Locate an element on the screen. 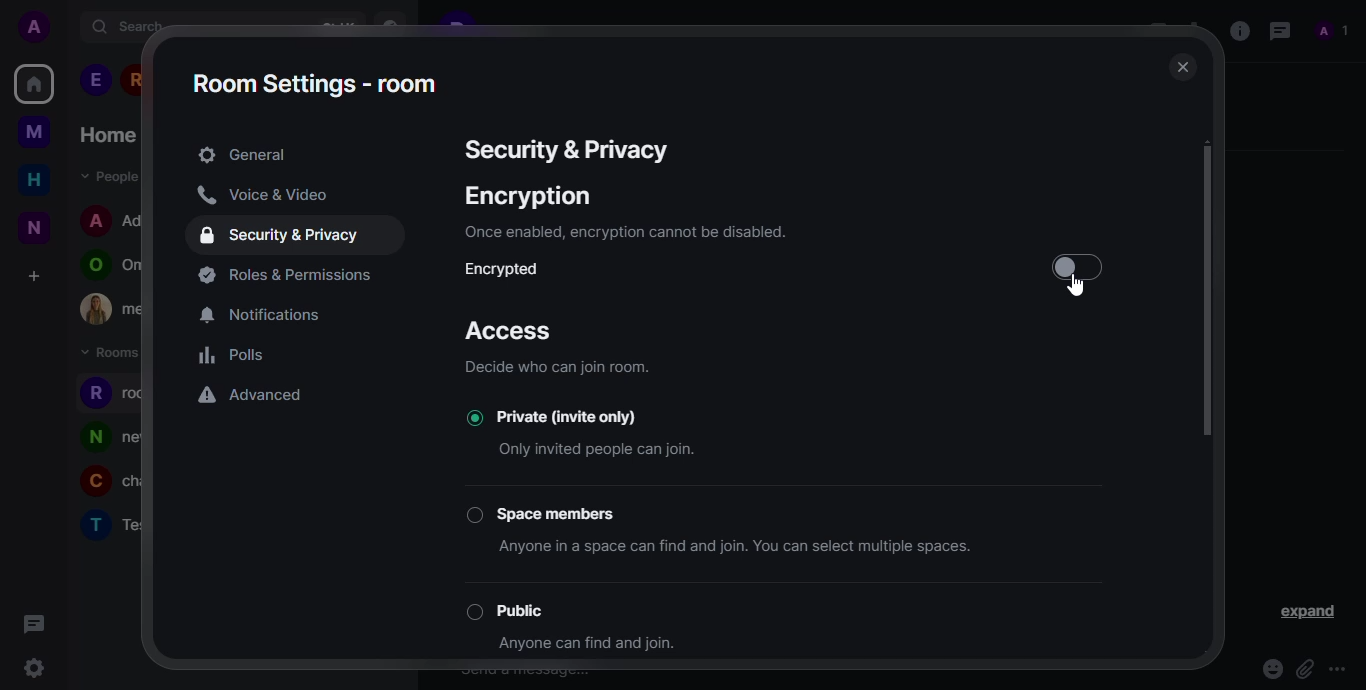 The image size is (1366, 690). info is located at coordinates (1236, 30).